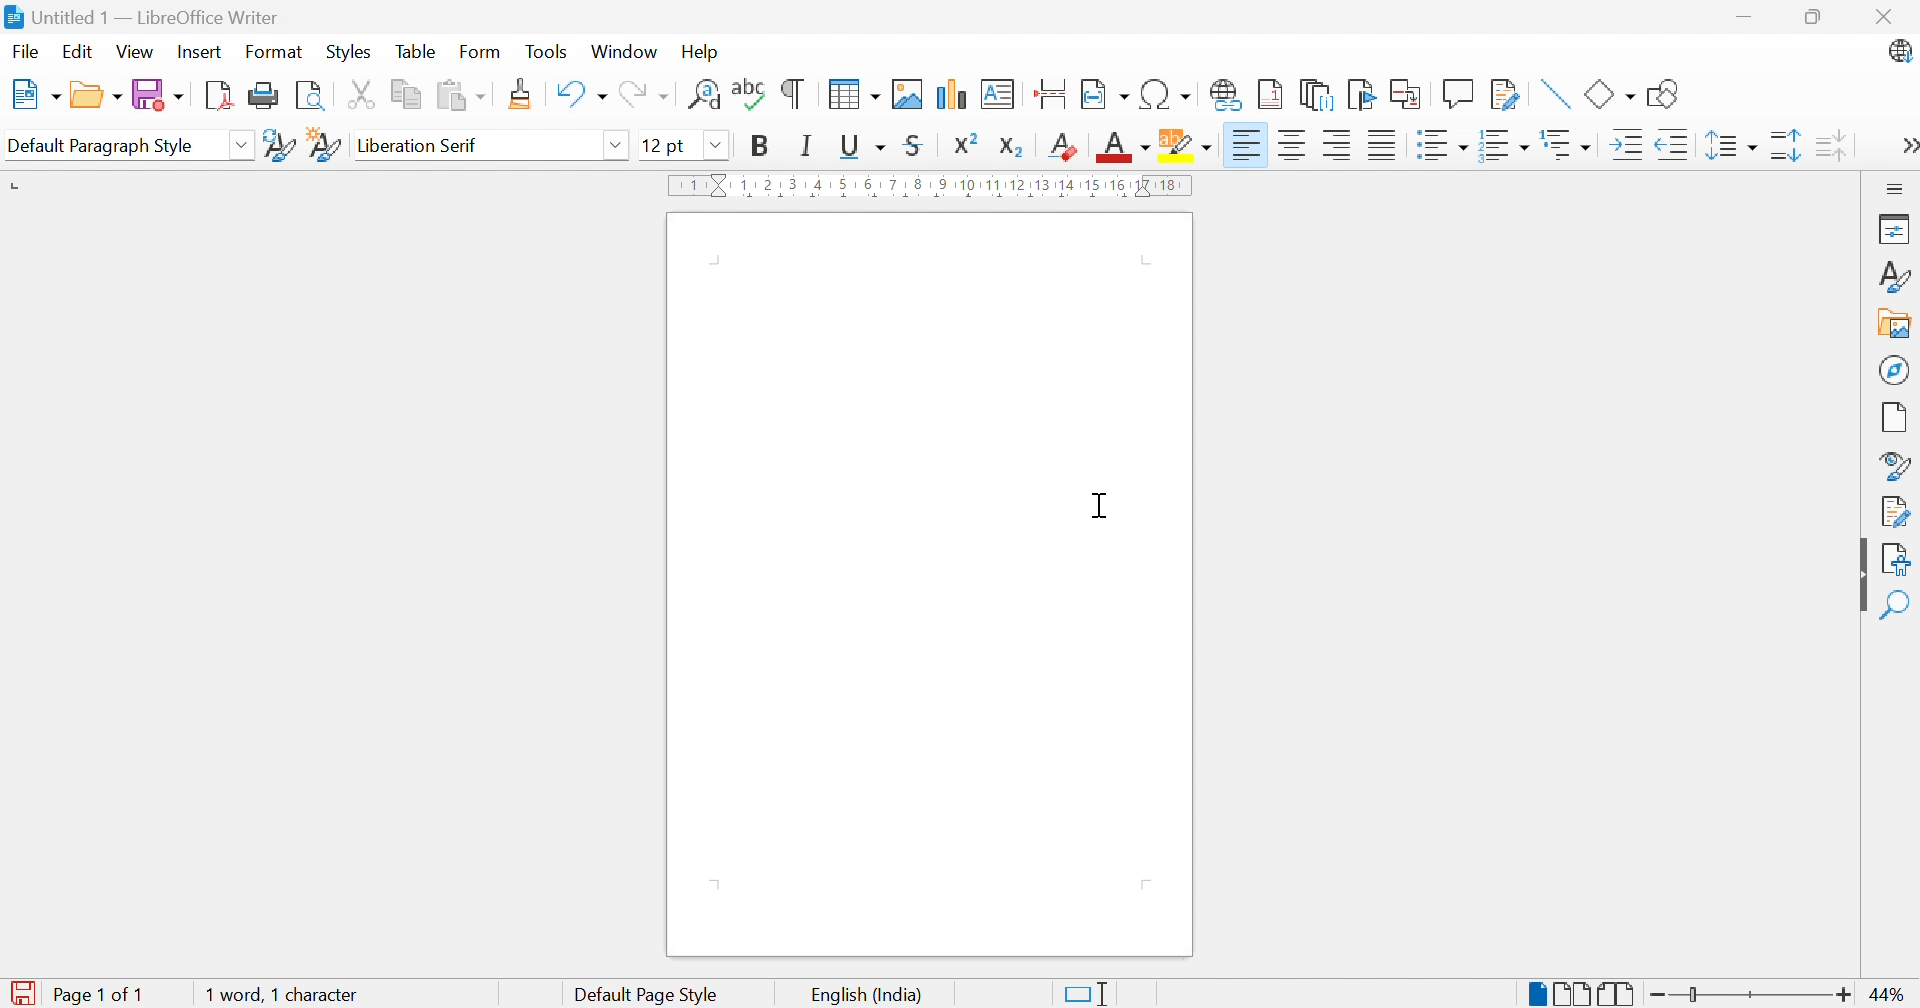 The image size is (1920, 1008). What do you see at coordinates (952, 94) in the screenshot?
I see `Insert chart` at bounding box center [952, 94].